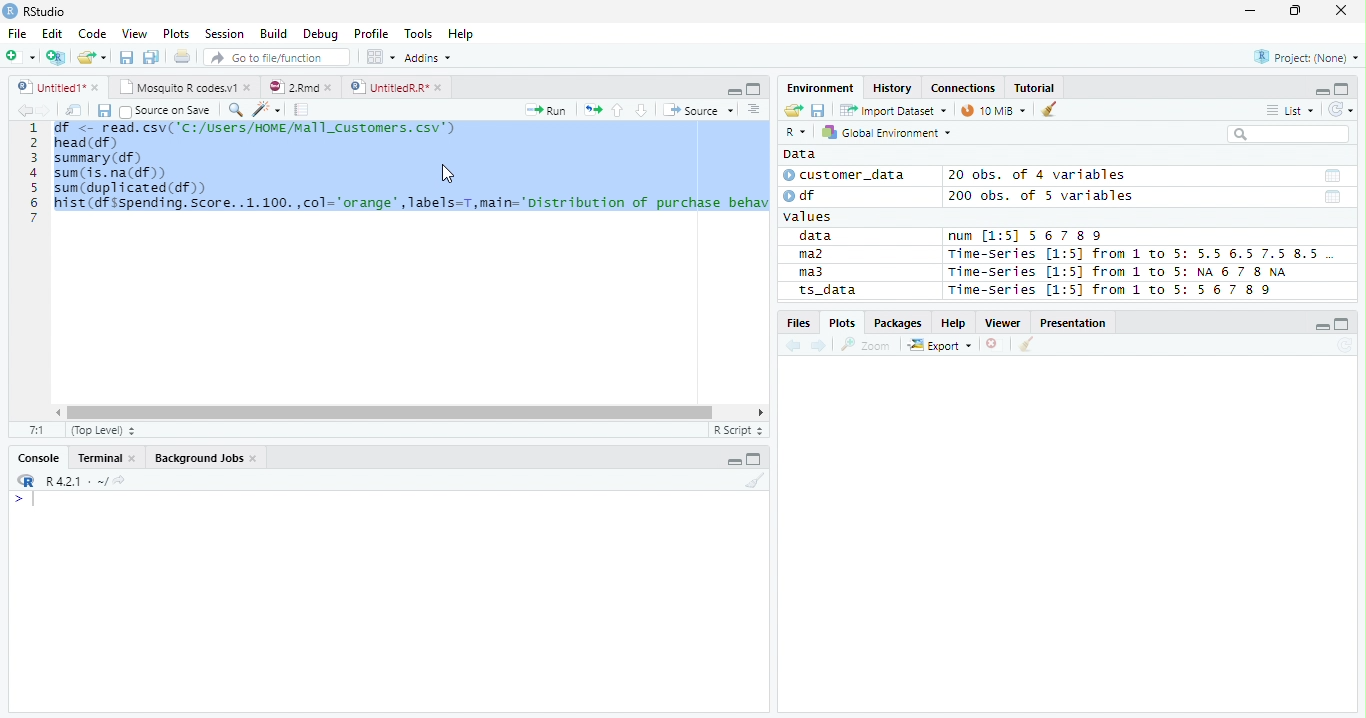  What do you see at coordinates (1309, 55) in the screenshot?
I see `Project (none)` at bounding box center [1309, 55].